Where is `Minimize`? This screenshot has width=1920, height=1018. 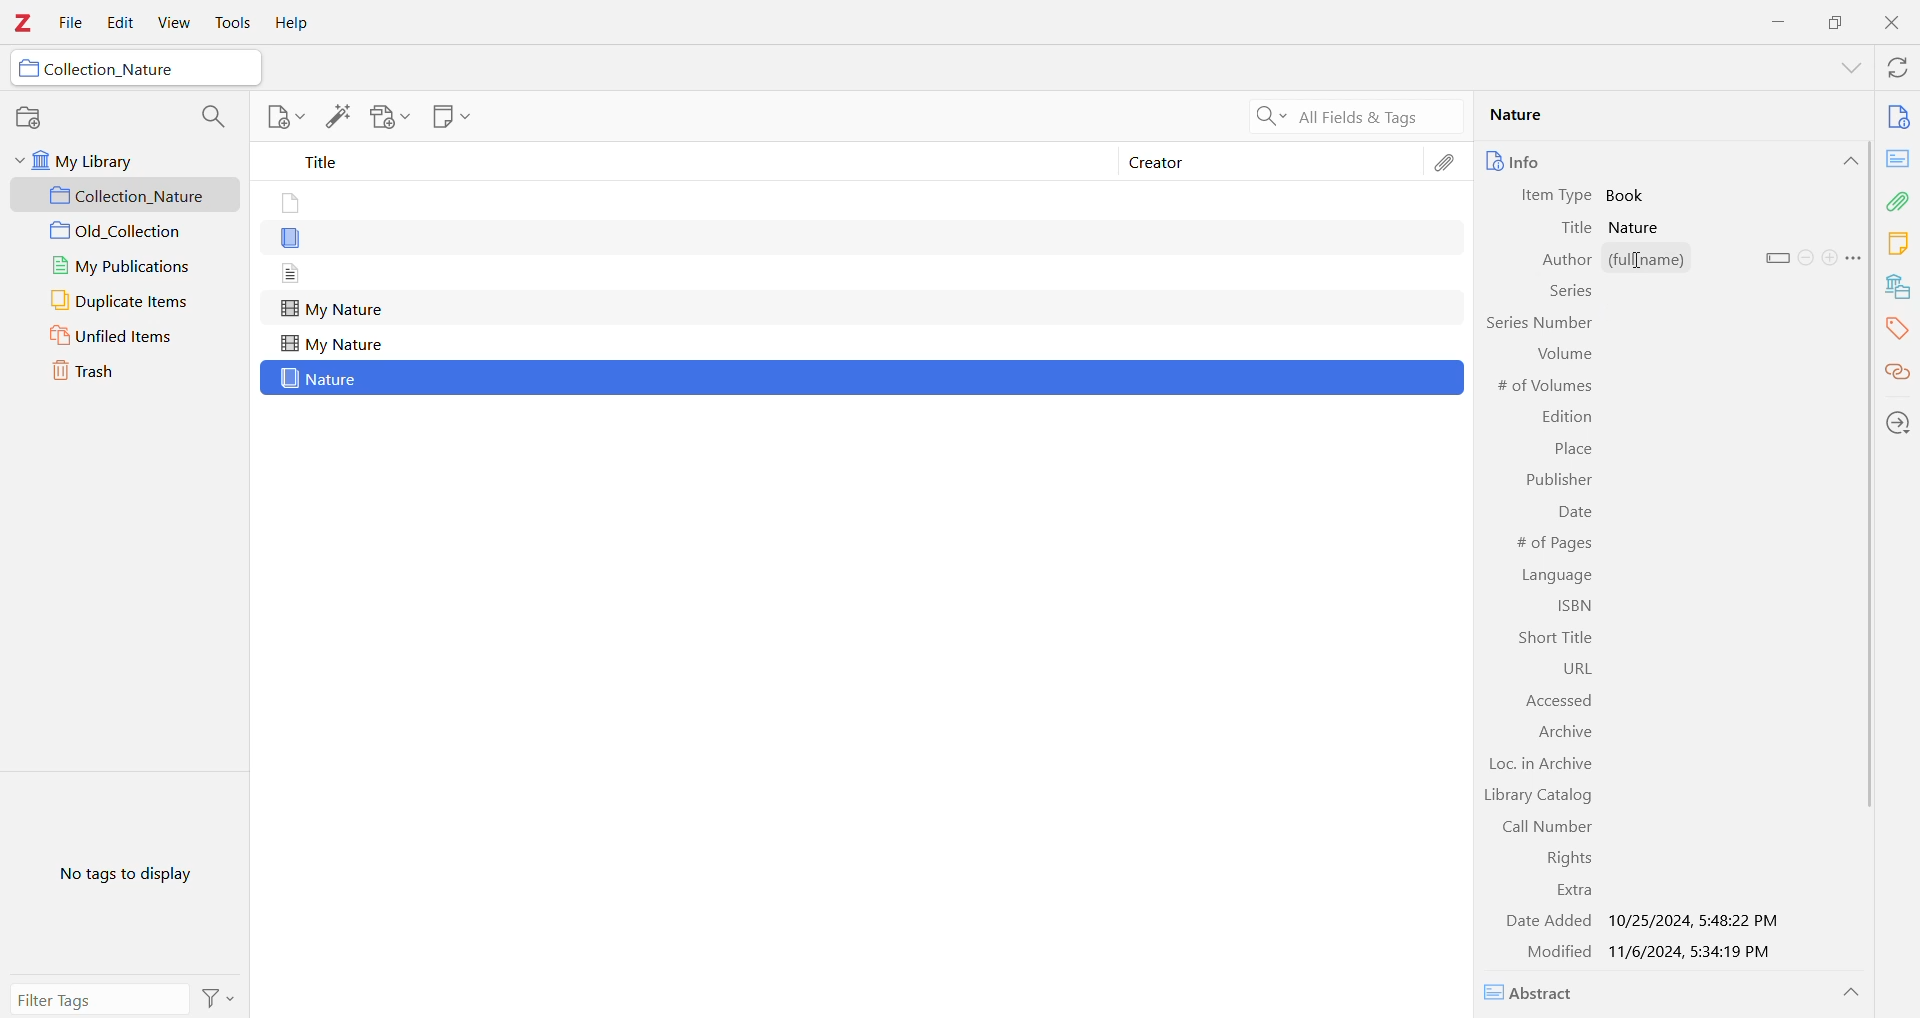
Minimize is located at coordinates (1775, 21).